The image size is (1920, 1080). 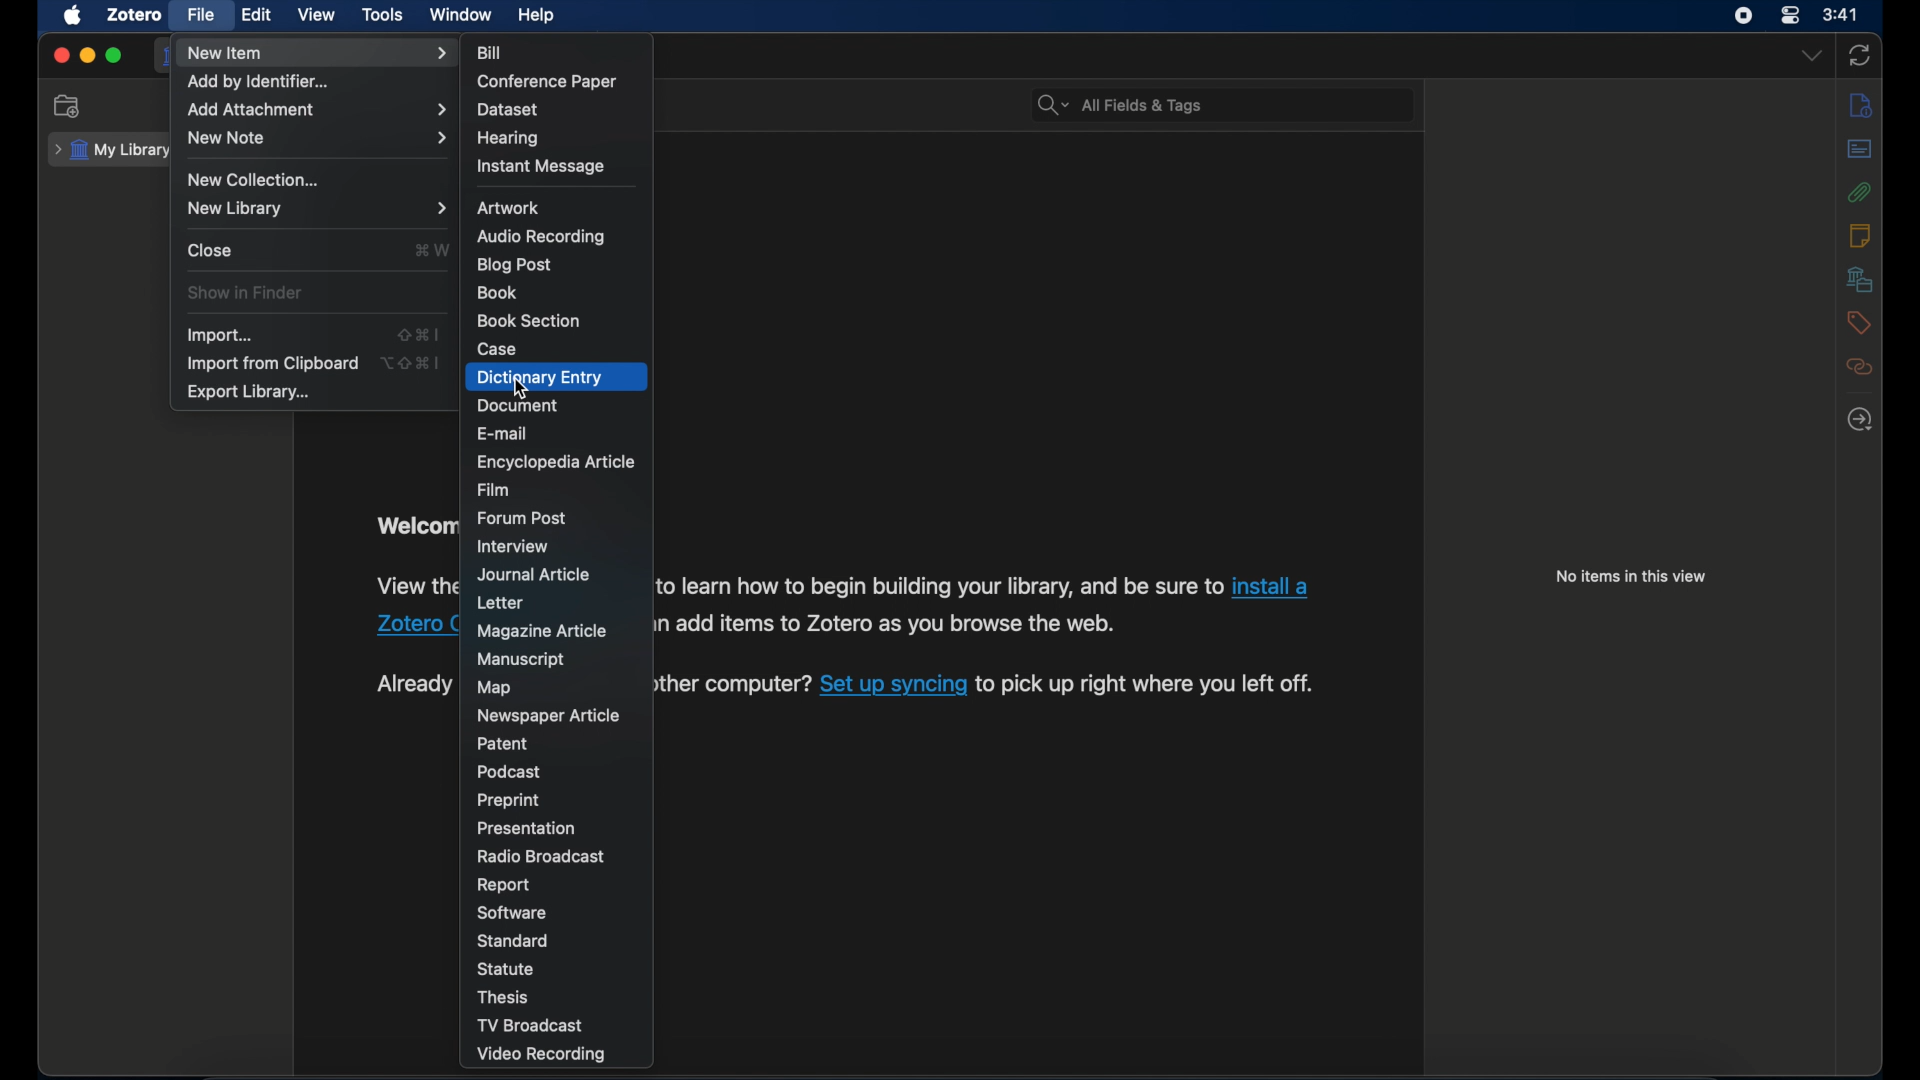 I want to click on text, so click(x=1148, y=684).